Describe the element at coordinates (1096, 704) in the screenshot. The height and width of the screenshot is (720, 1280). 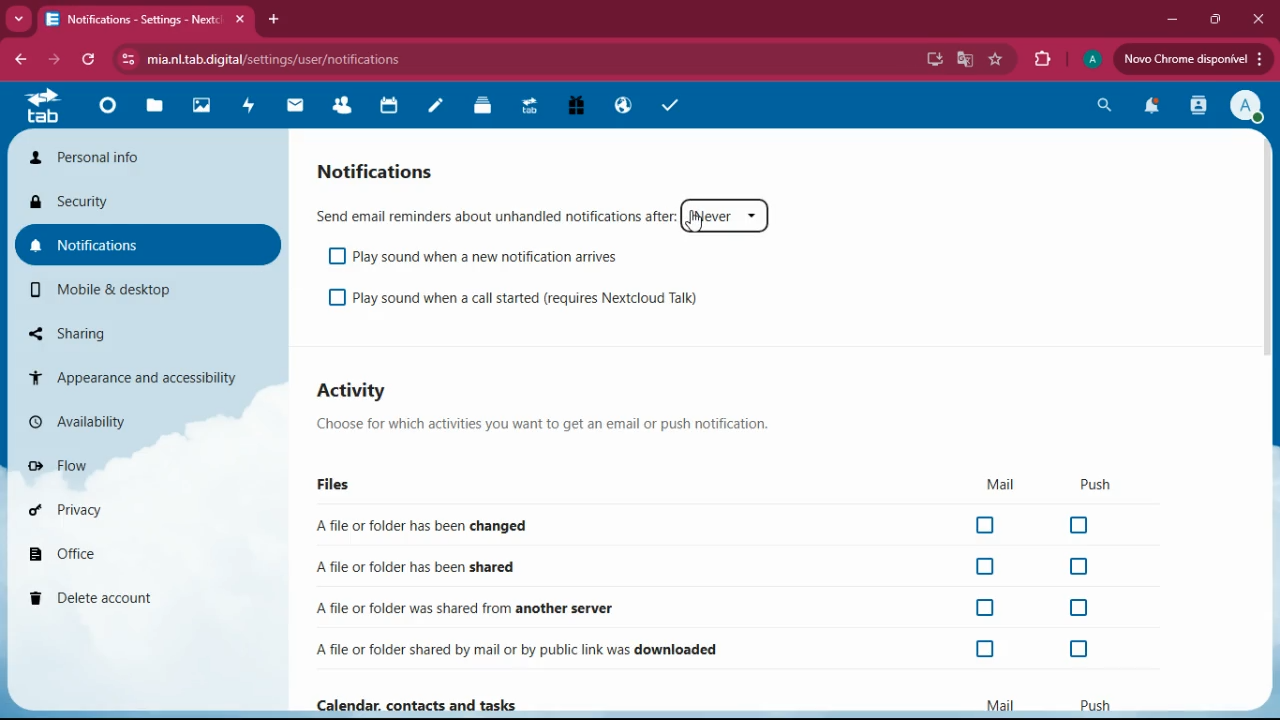
I see `push` at that location.